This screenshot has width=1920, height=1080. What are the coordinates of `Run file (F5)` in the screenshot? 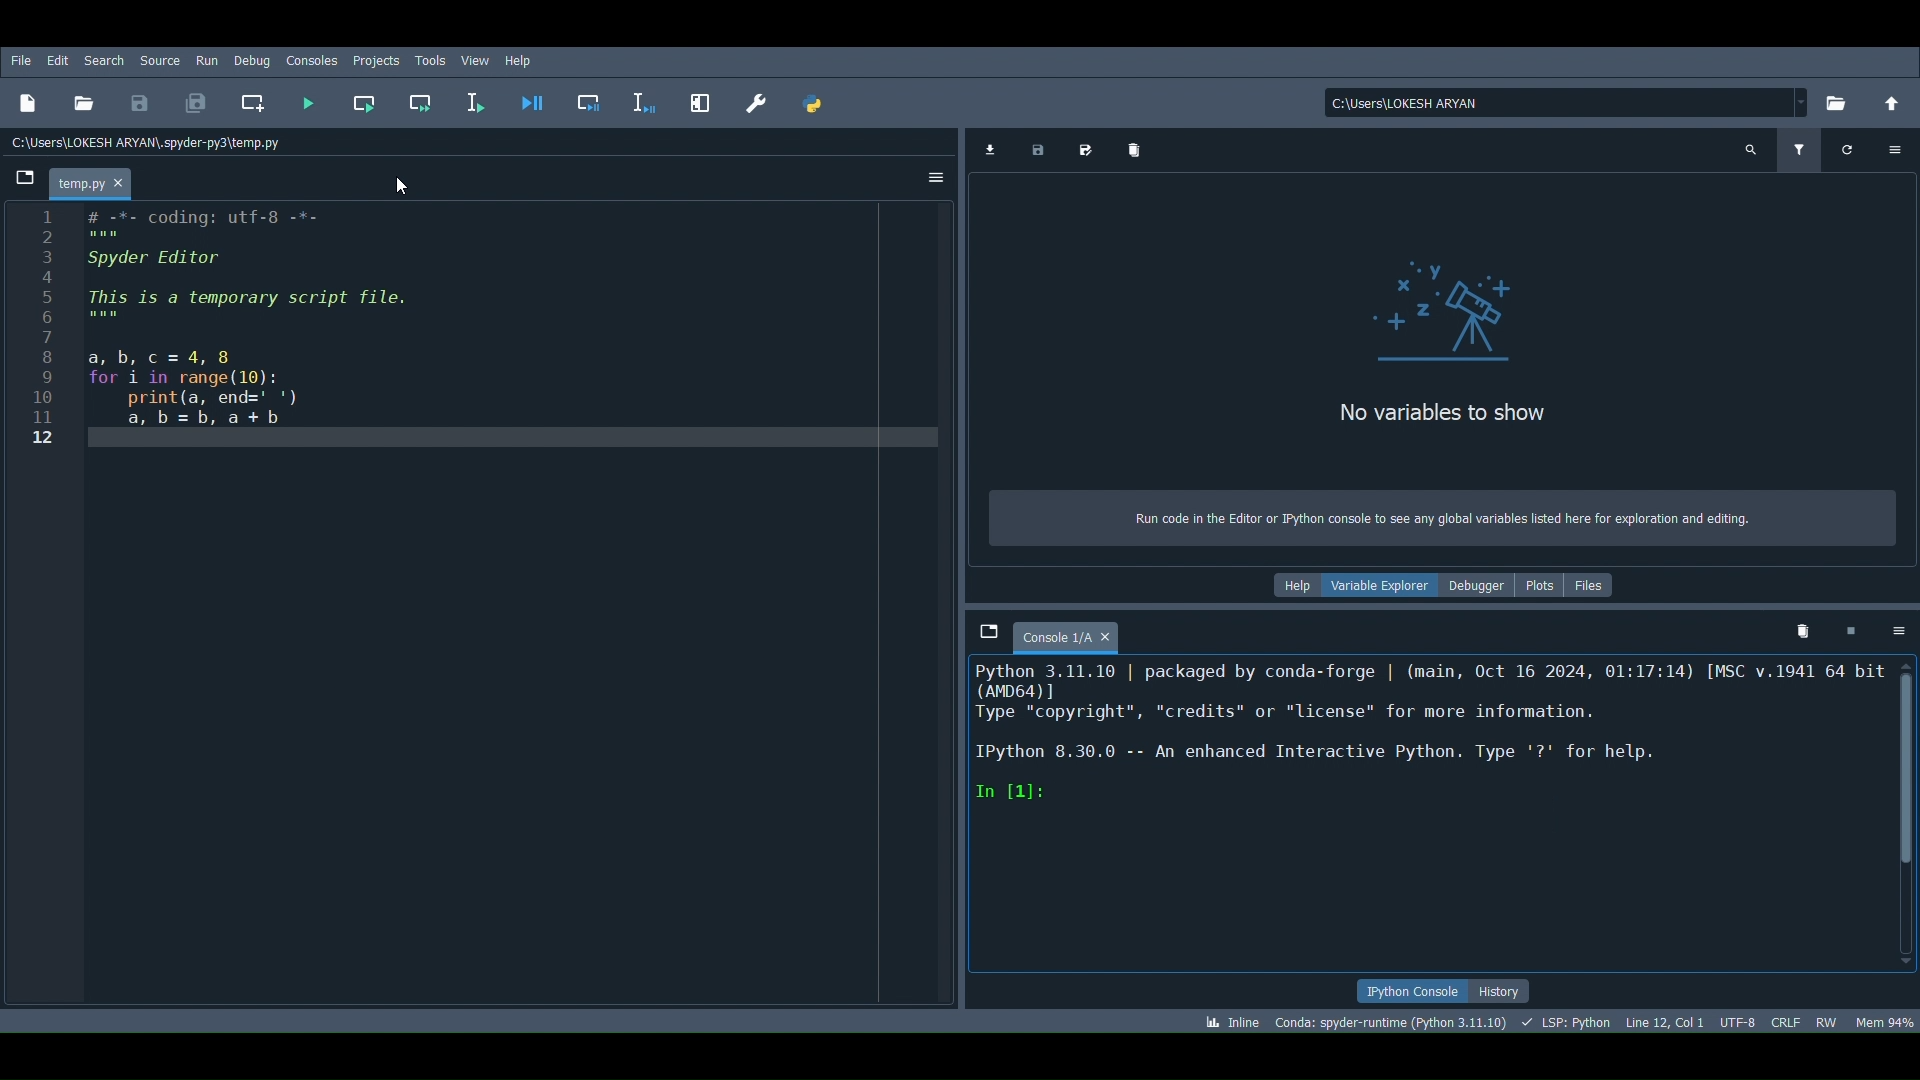 It's located at (305, 106).